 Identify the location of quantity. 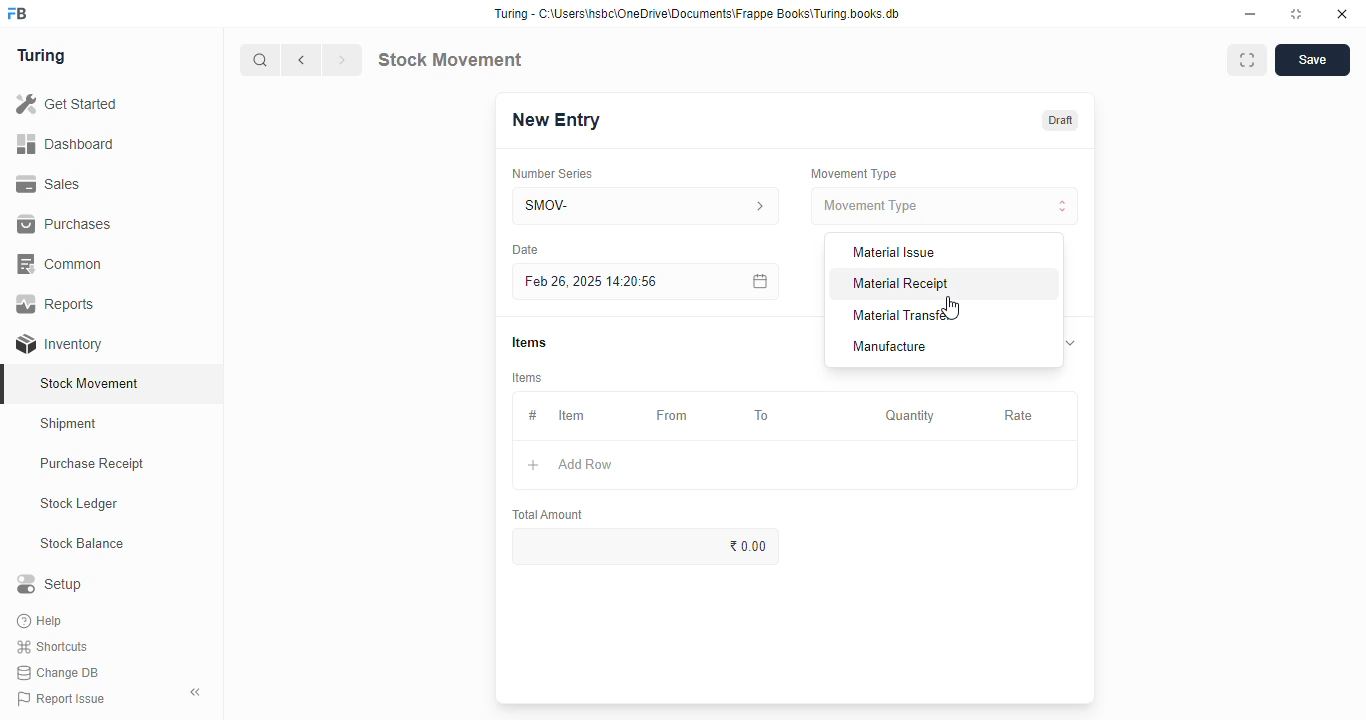
(910, 416).